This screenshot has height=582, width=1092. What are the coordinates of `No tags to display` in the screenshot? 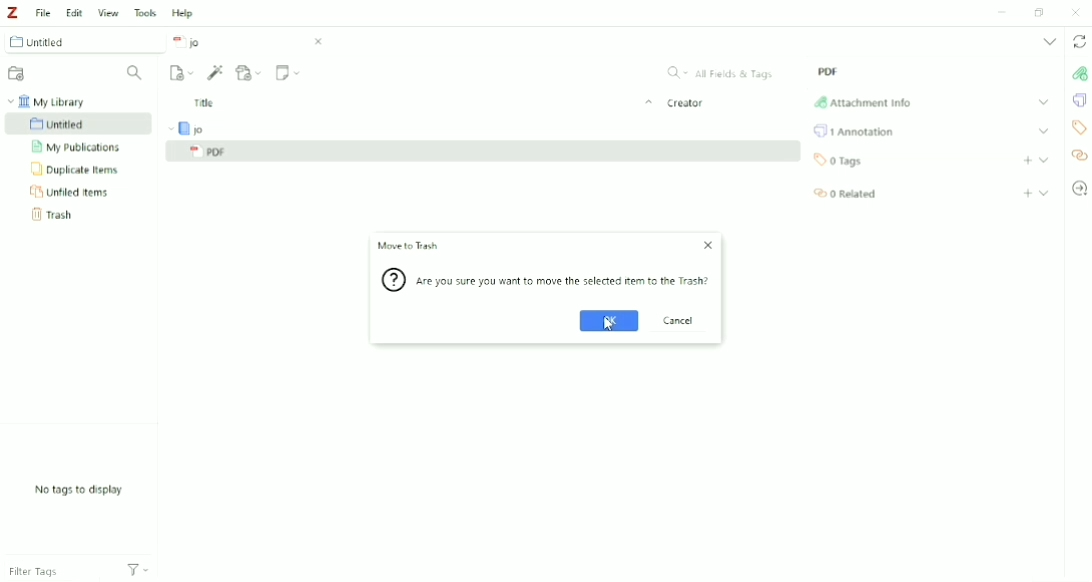 It's located at (78, 490).